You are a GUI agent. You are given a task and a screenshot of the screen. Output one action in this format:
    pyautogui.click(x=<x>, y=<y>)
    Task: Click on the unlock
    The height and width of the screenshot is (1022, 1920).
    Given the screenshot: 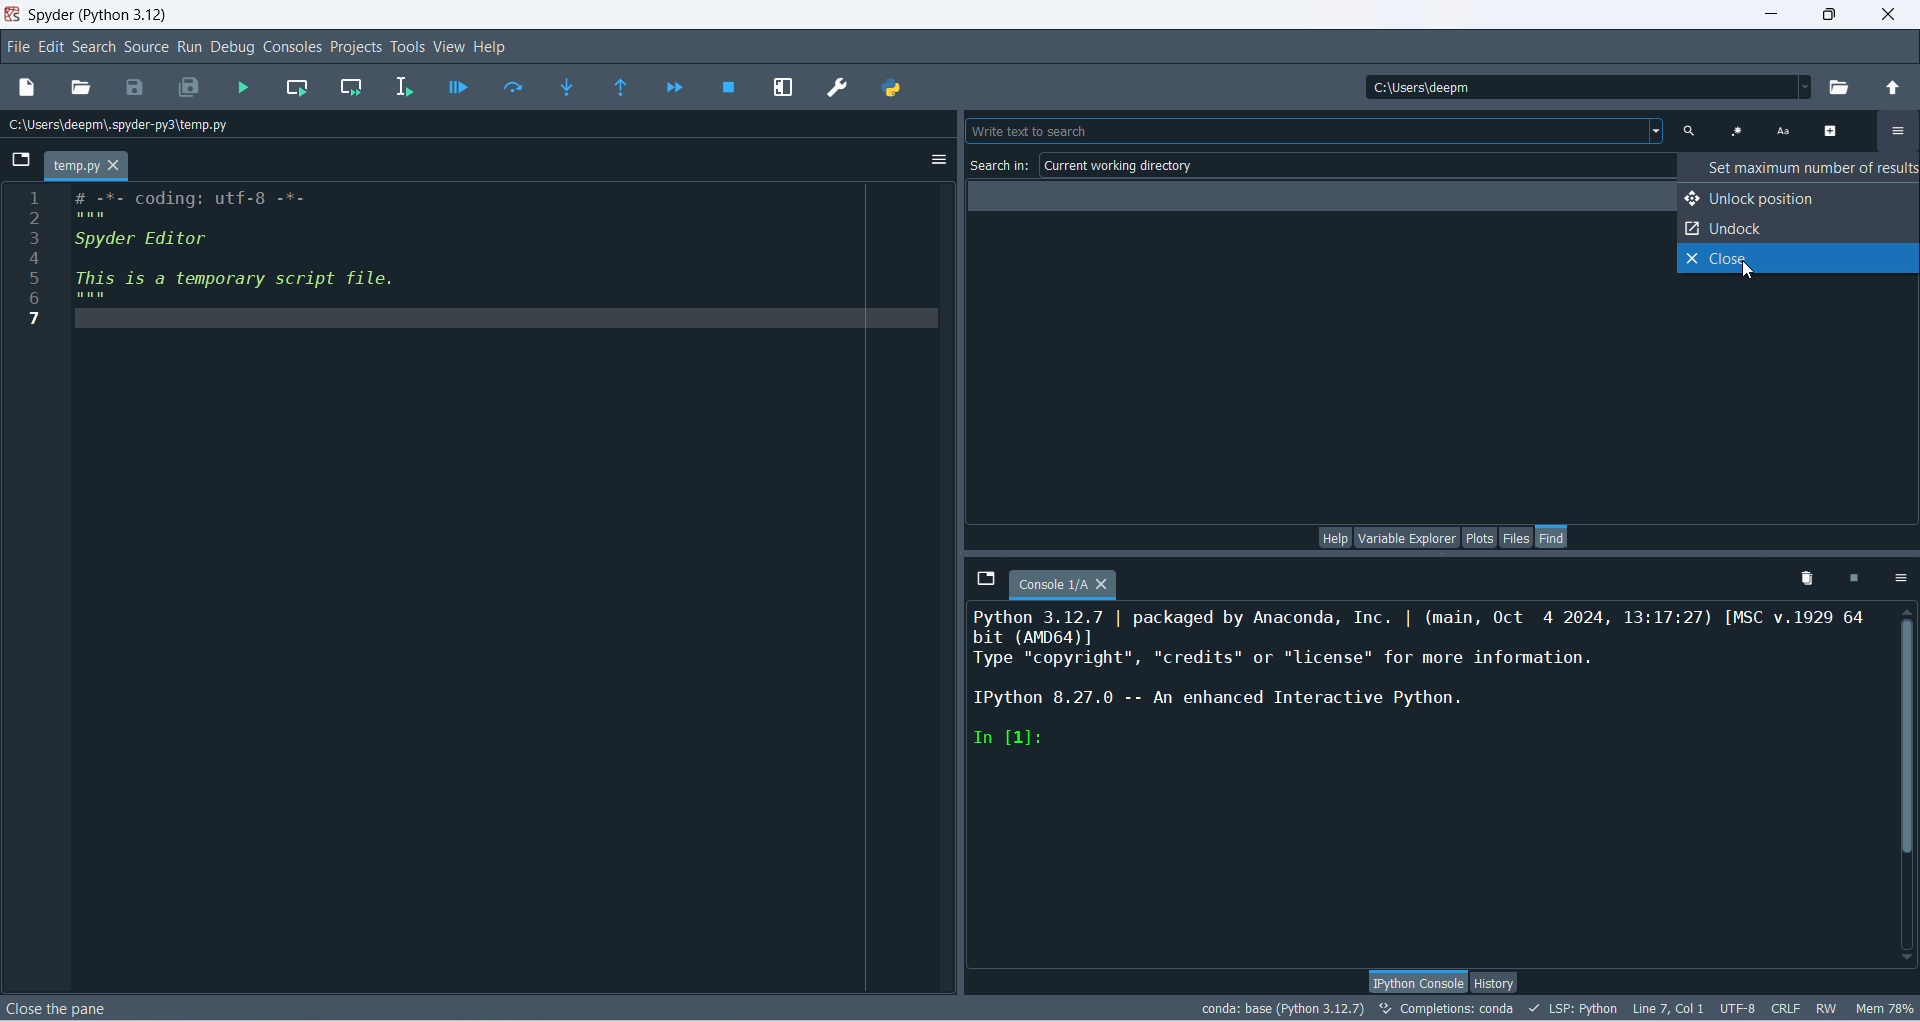 What is the action you would take?
    pyautogui.click(x=1795, y=226)
    